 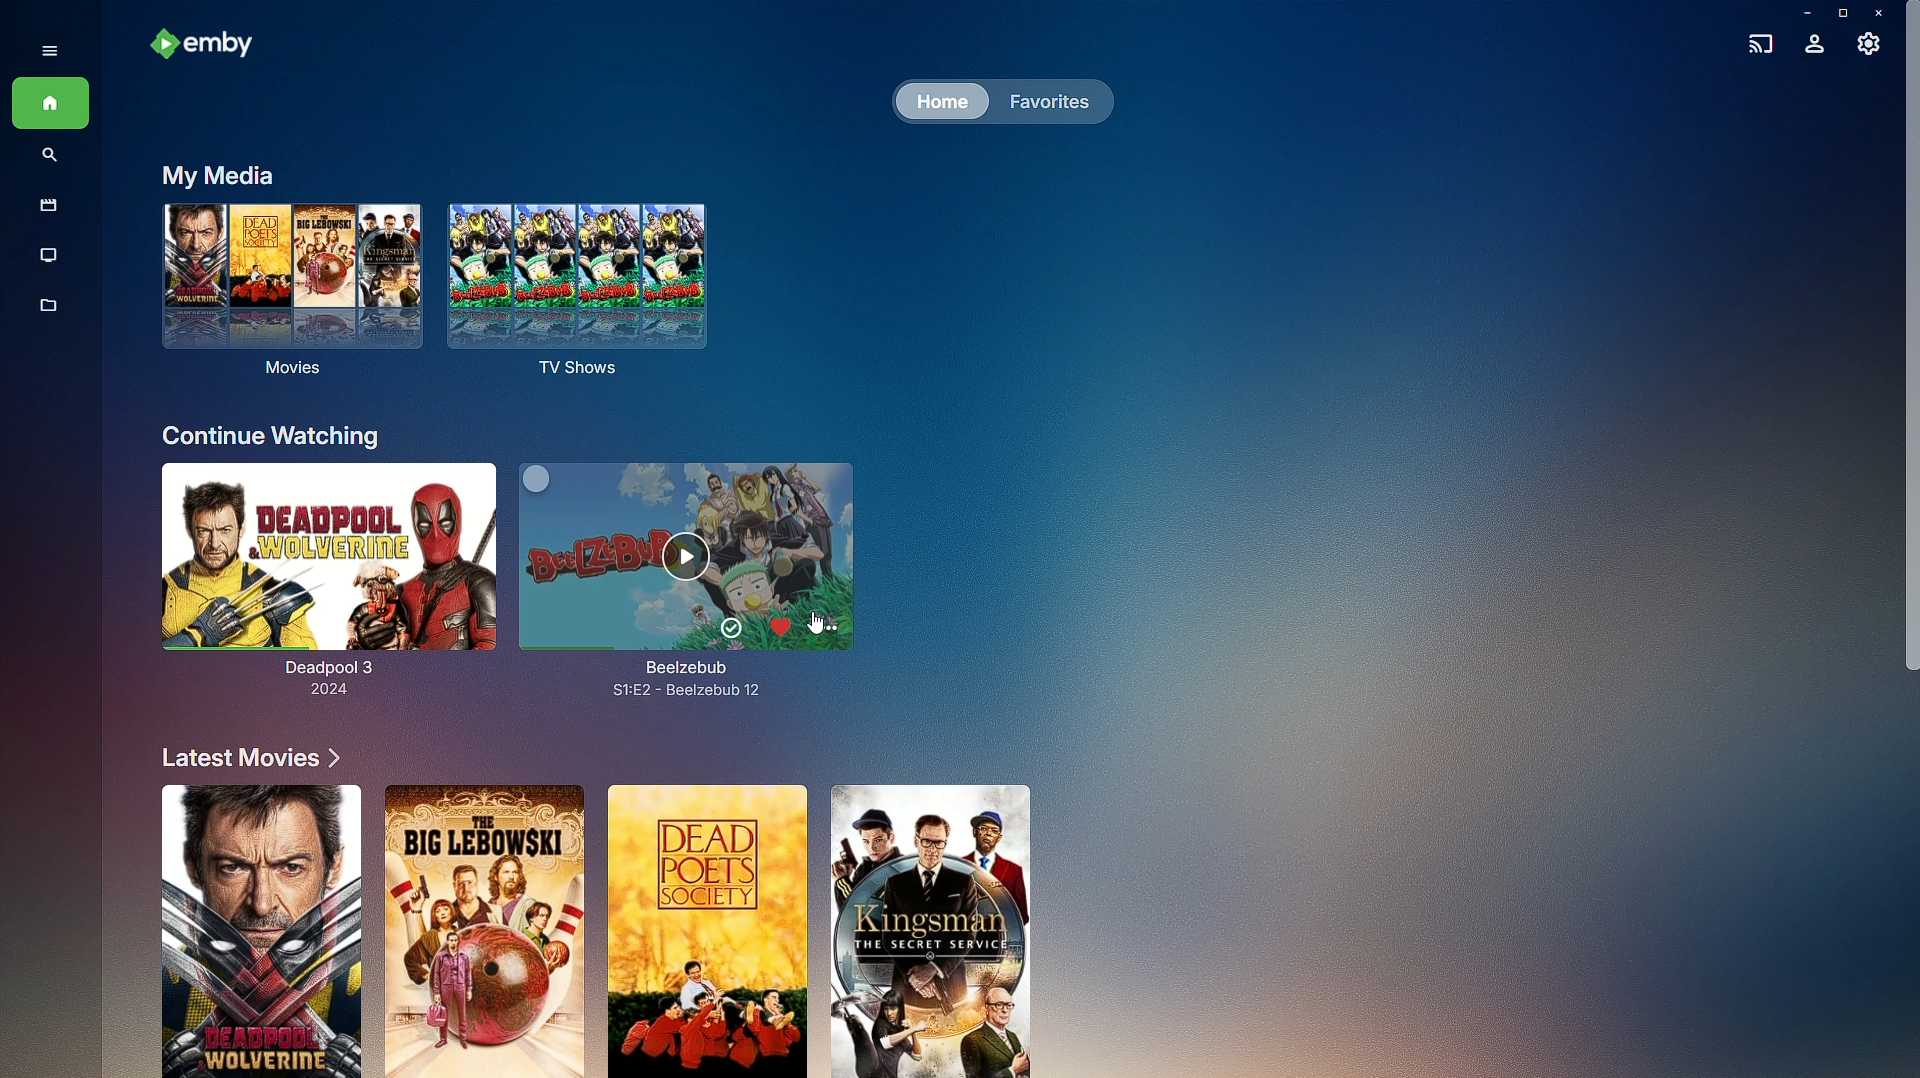 I want to click on Find, so click(x=50, y=157).